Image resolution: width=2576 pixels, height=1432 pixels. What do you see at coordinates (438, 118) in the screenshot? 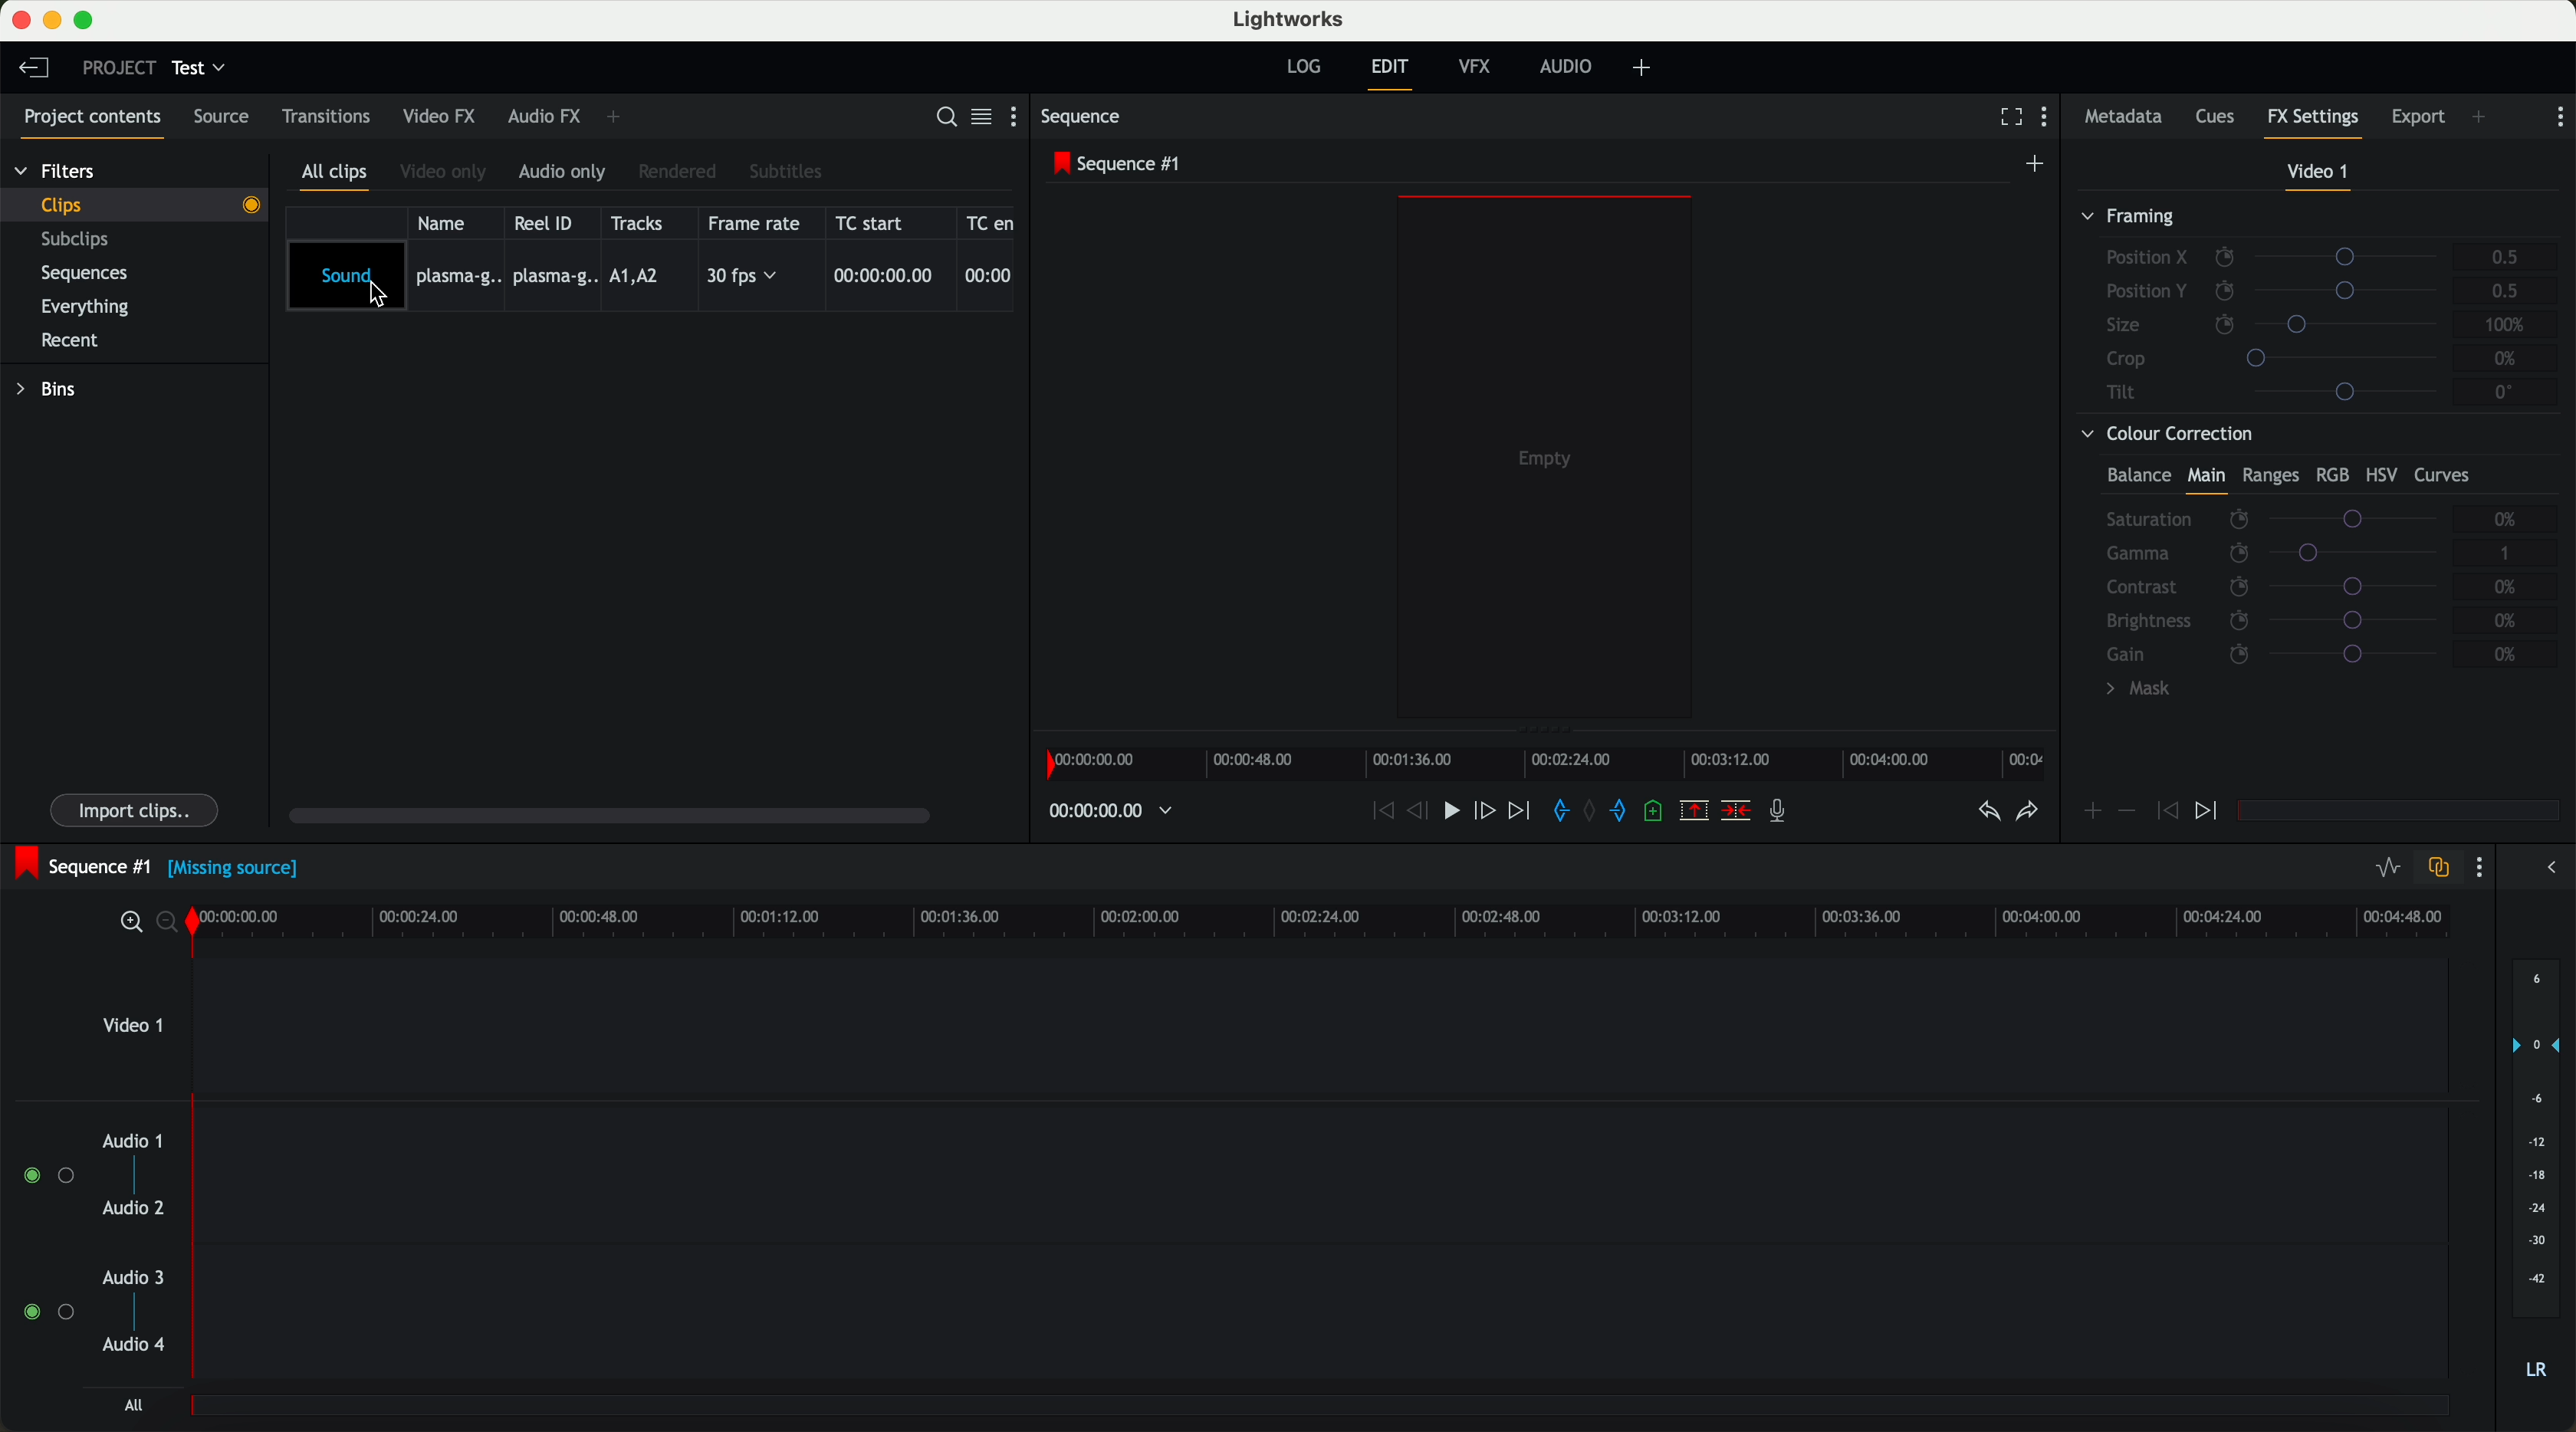
I see `video FX` at bounding box center [438, 118].